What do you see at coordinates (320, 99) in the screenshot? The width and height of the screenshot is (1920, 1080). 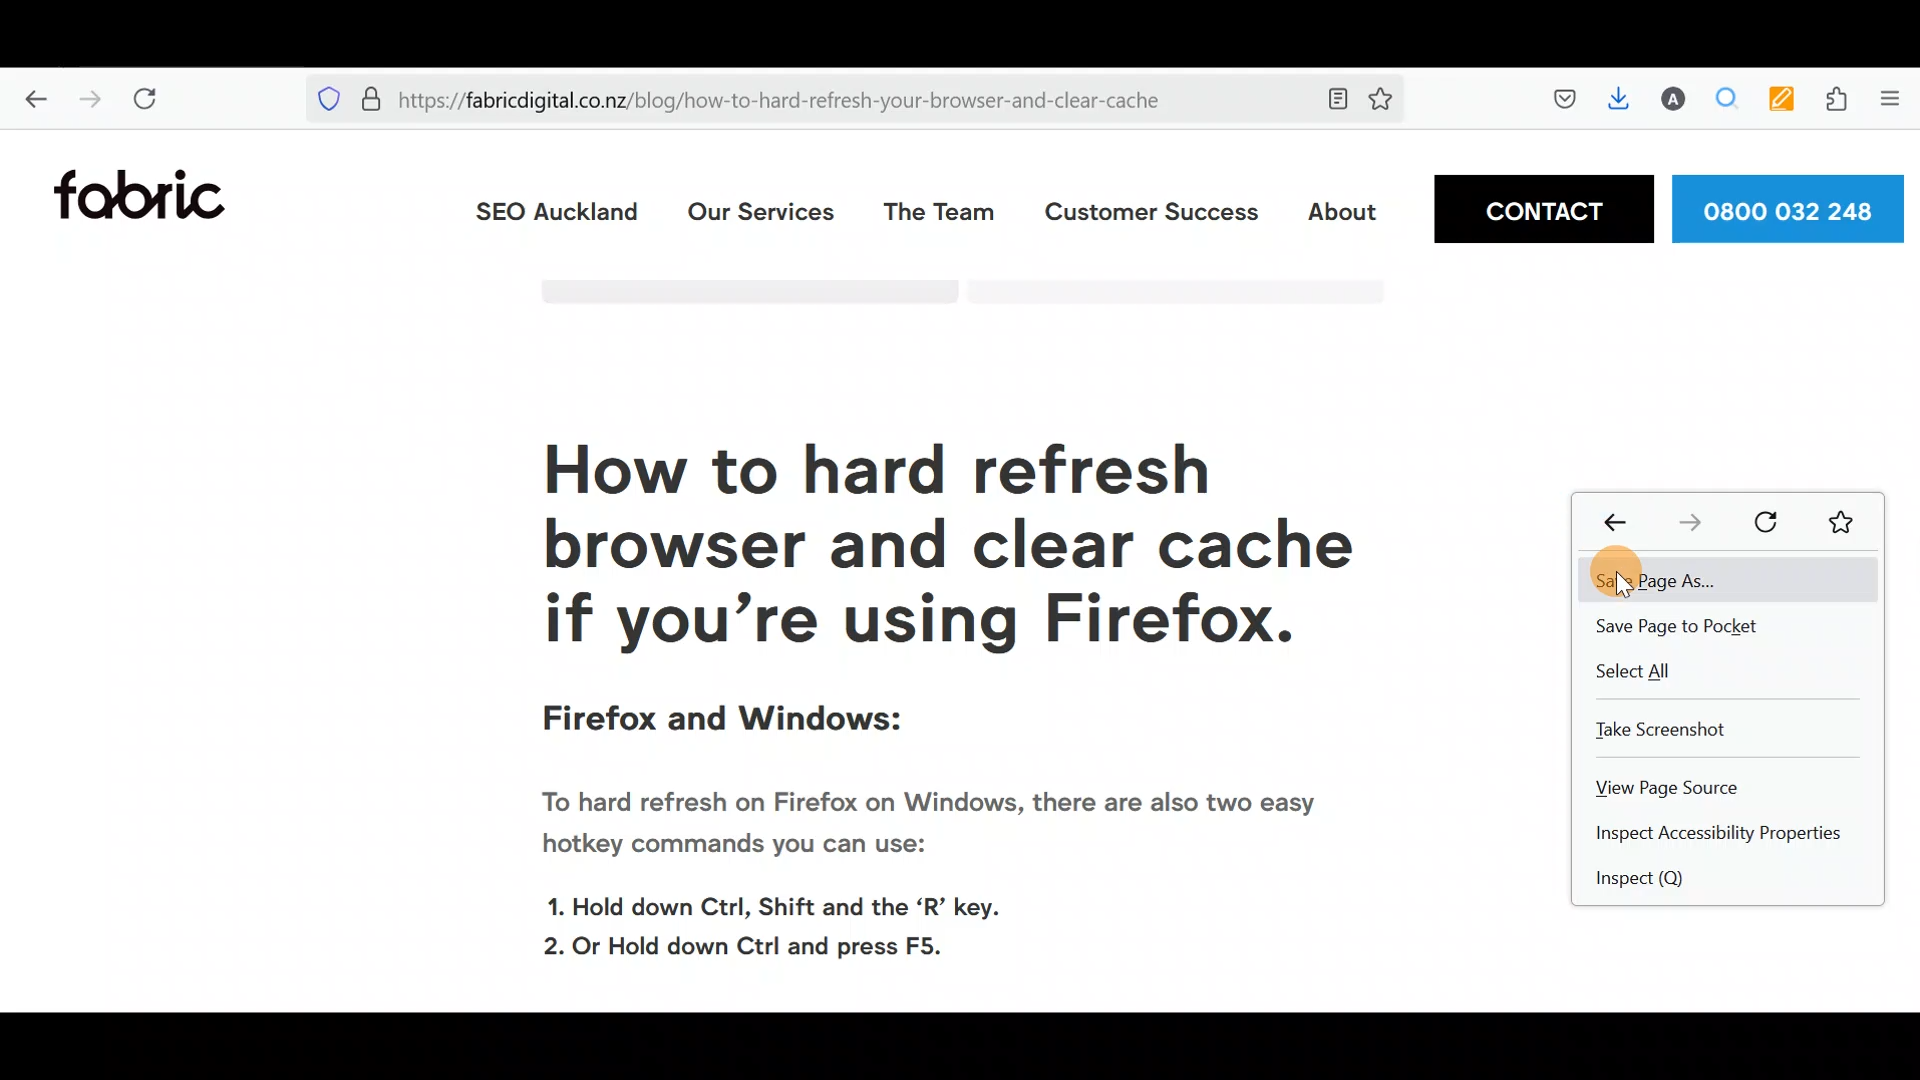 I see `Blocking social media trackers` at bounding box center [320, 99].